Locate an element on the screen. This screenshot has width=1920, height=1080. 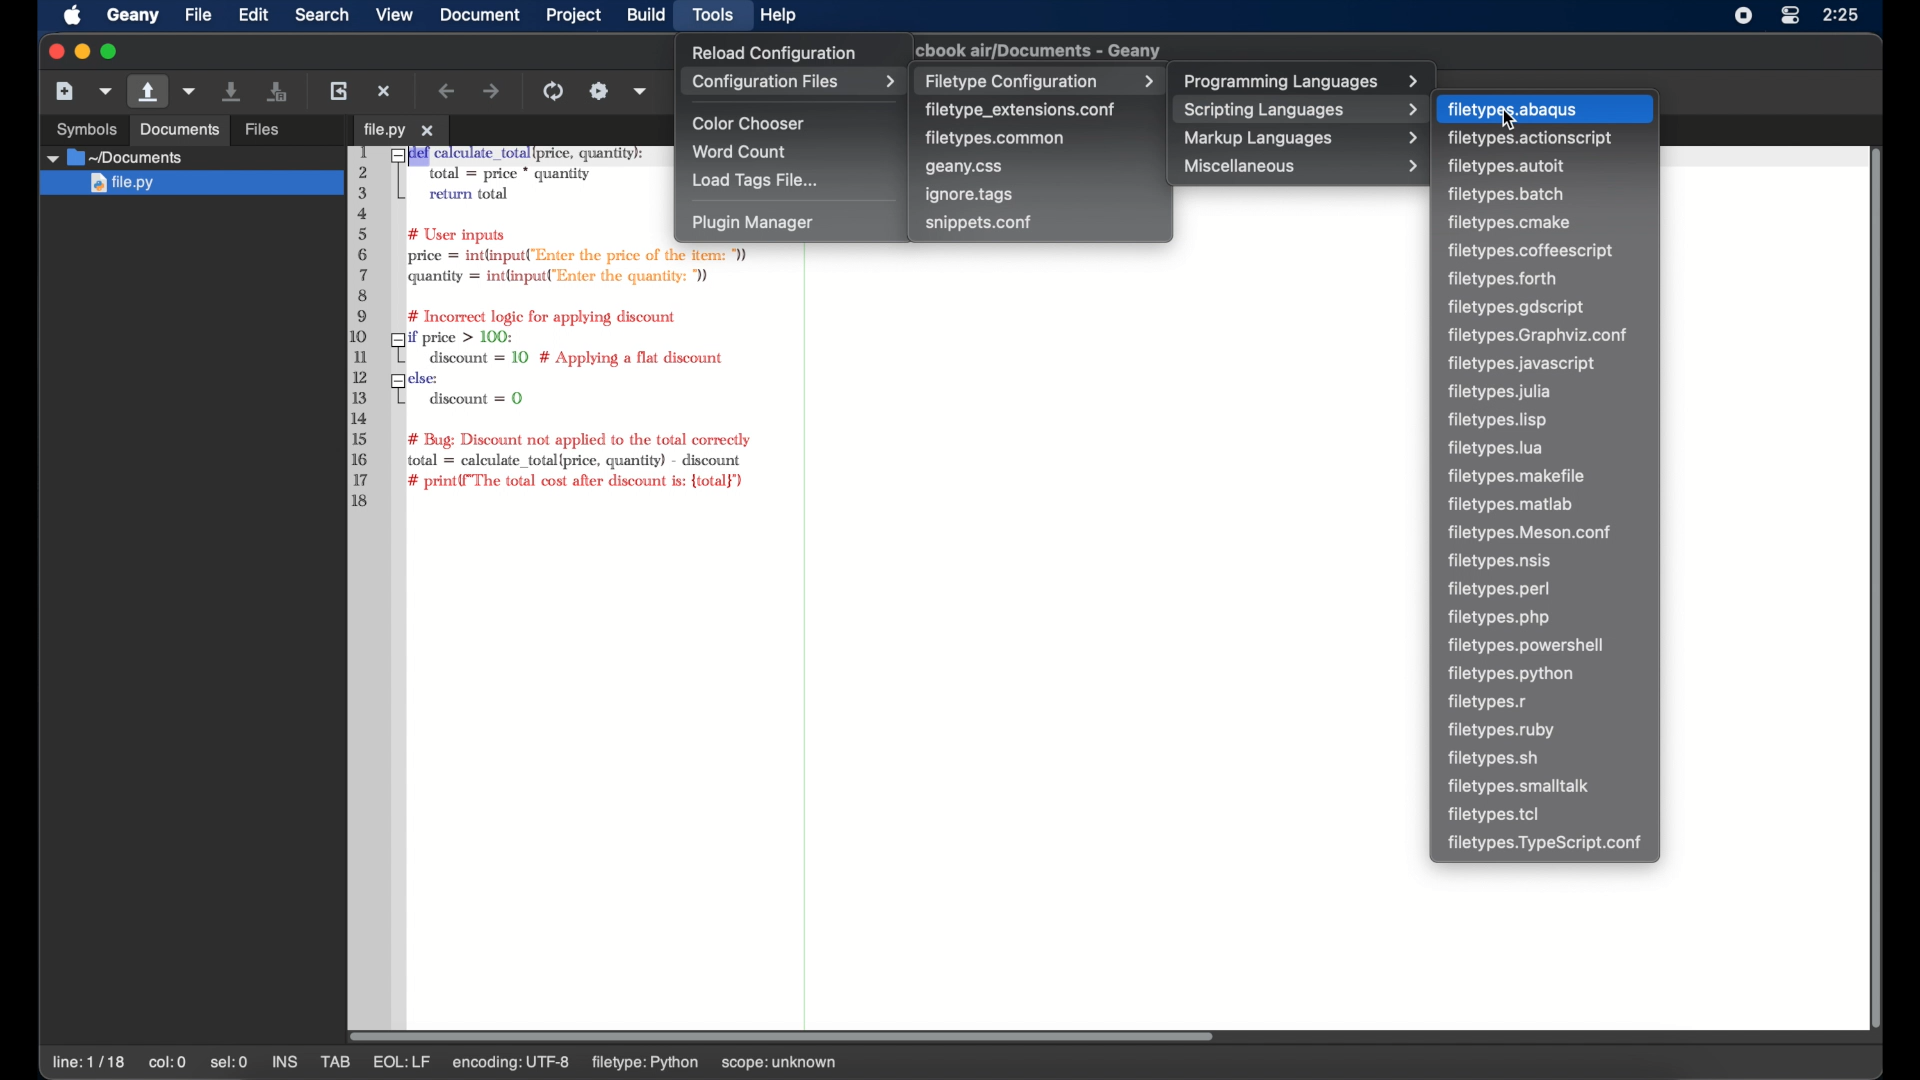
filetypes is located at coordinates (1496, 448).